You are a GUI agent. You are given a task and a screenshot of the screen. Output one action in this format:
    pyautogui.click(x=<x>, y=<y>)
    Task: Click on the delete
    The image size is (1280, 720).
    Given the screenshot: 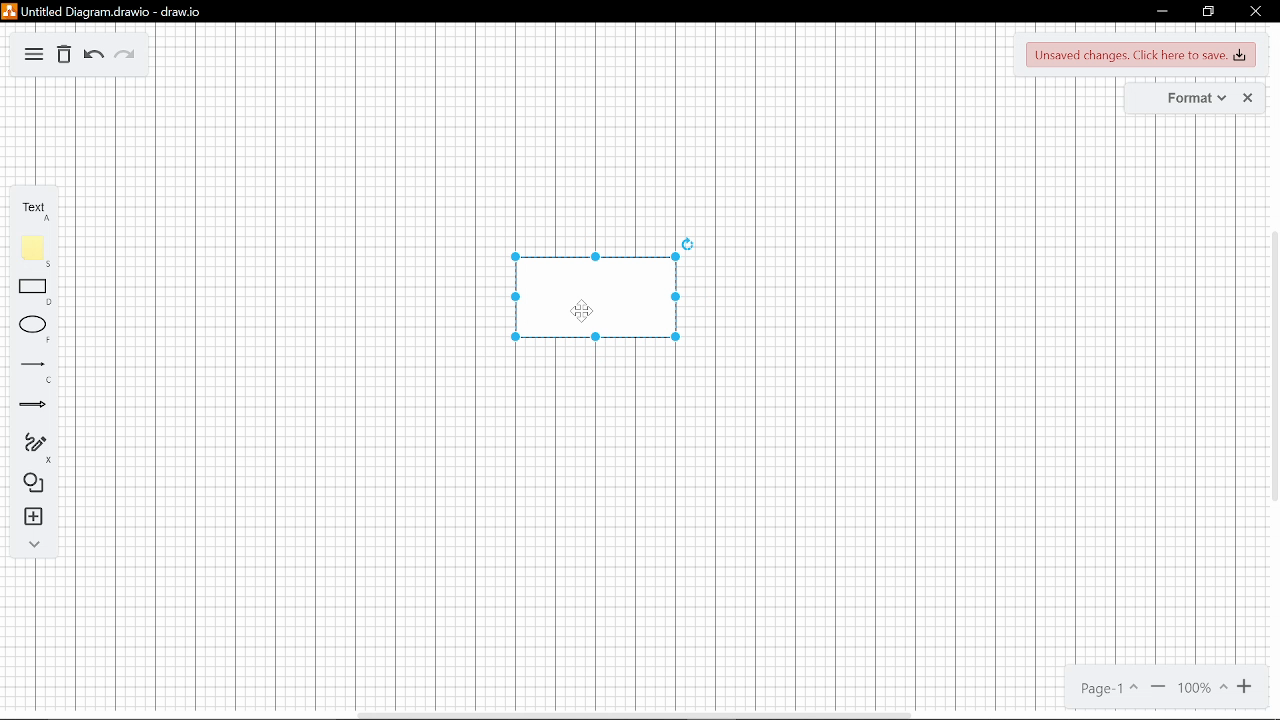 What is the action you would take?
    pyautogui.click(x=62, y=55)
    